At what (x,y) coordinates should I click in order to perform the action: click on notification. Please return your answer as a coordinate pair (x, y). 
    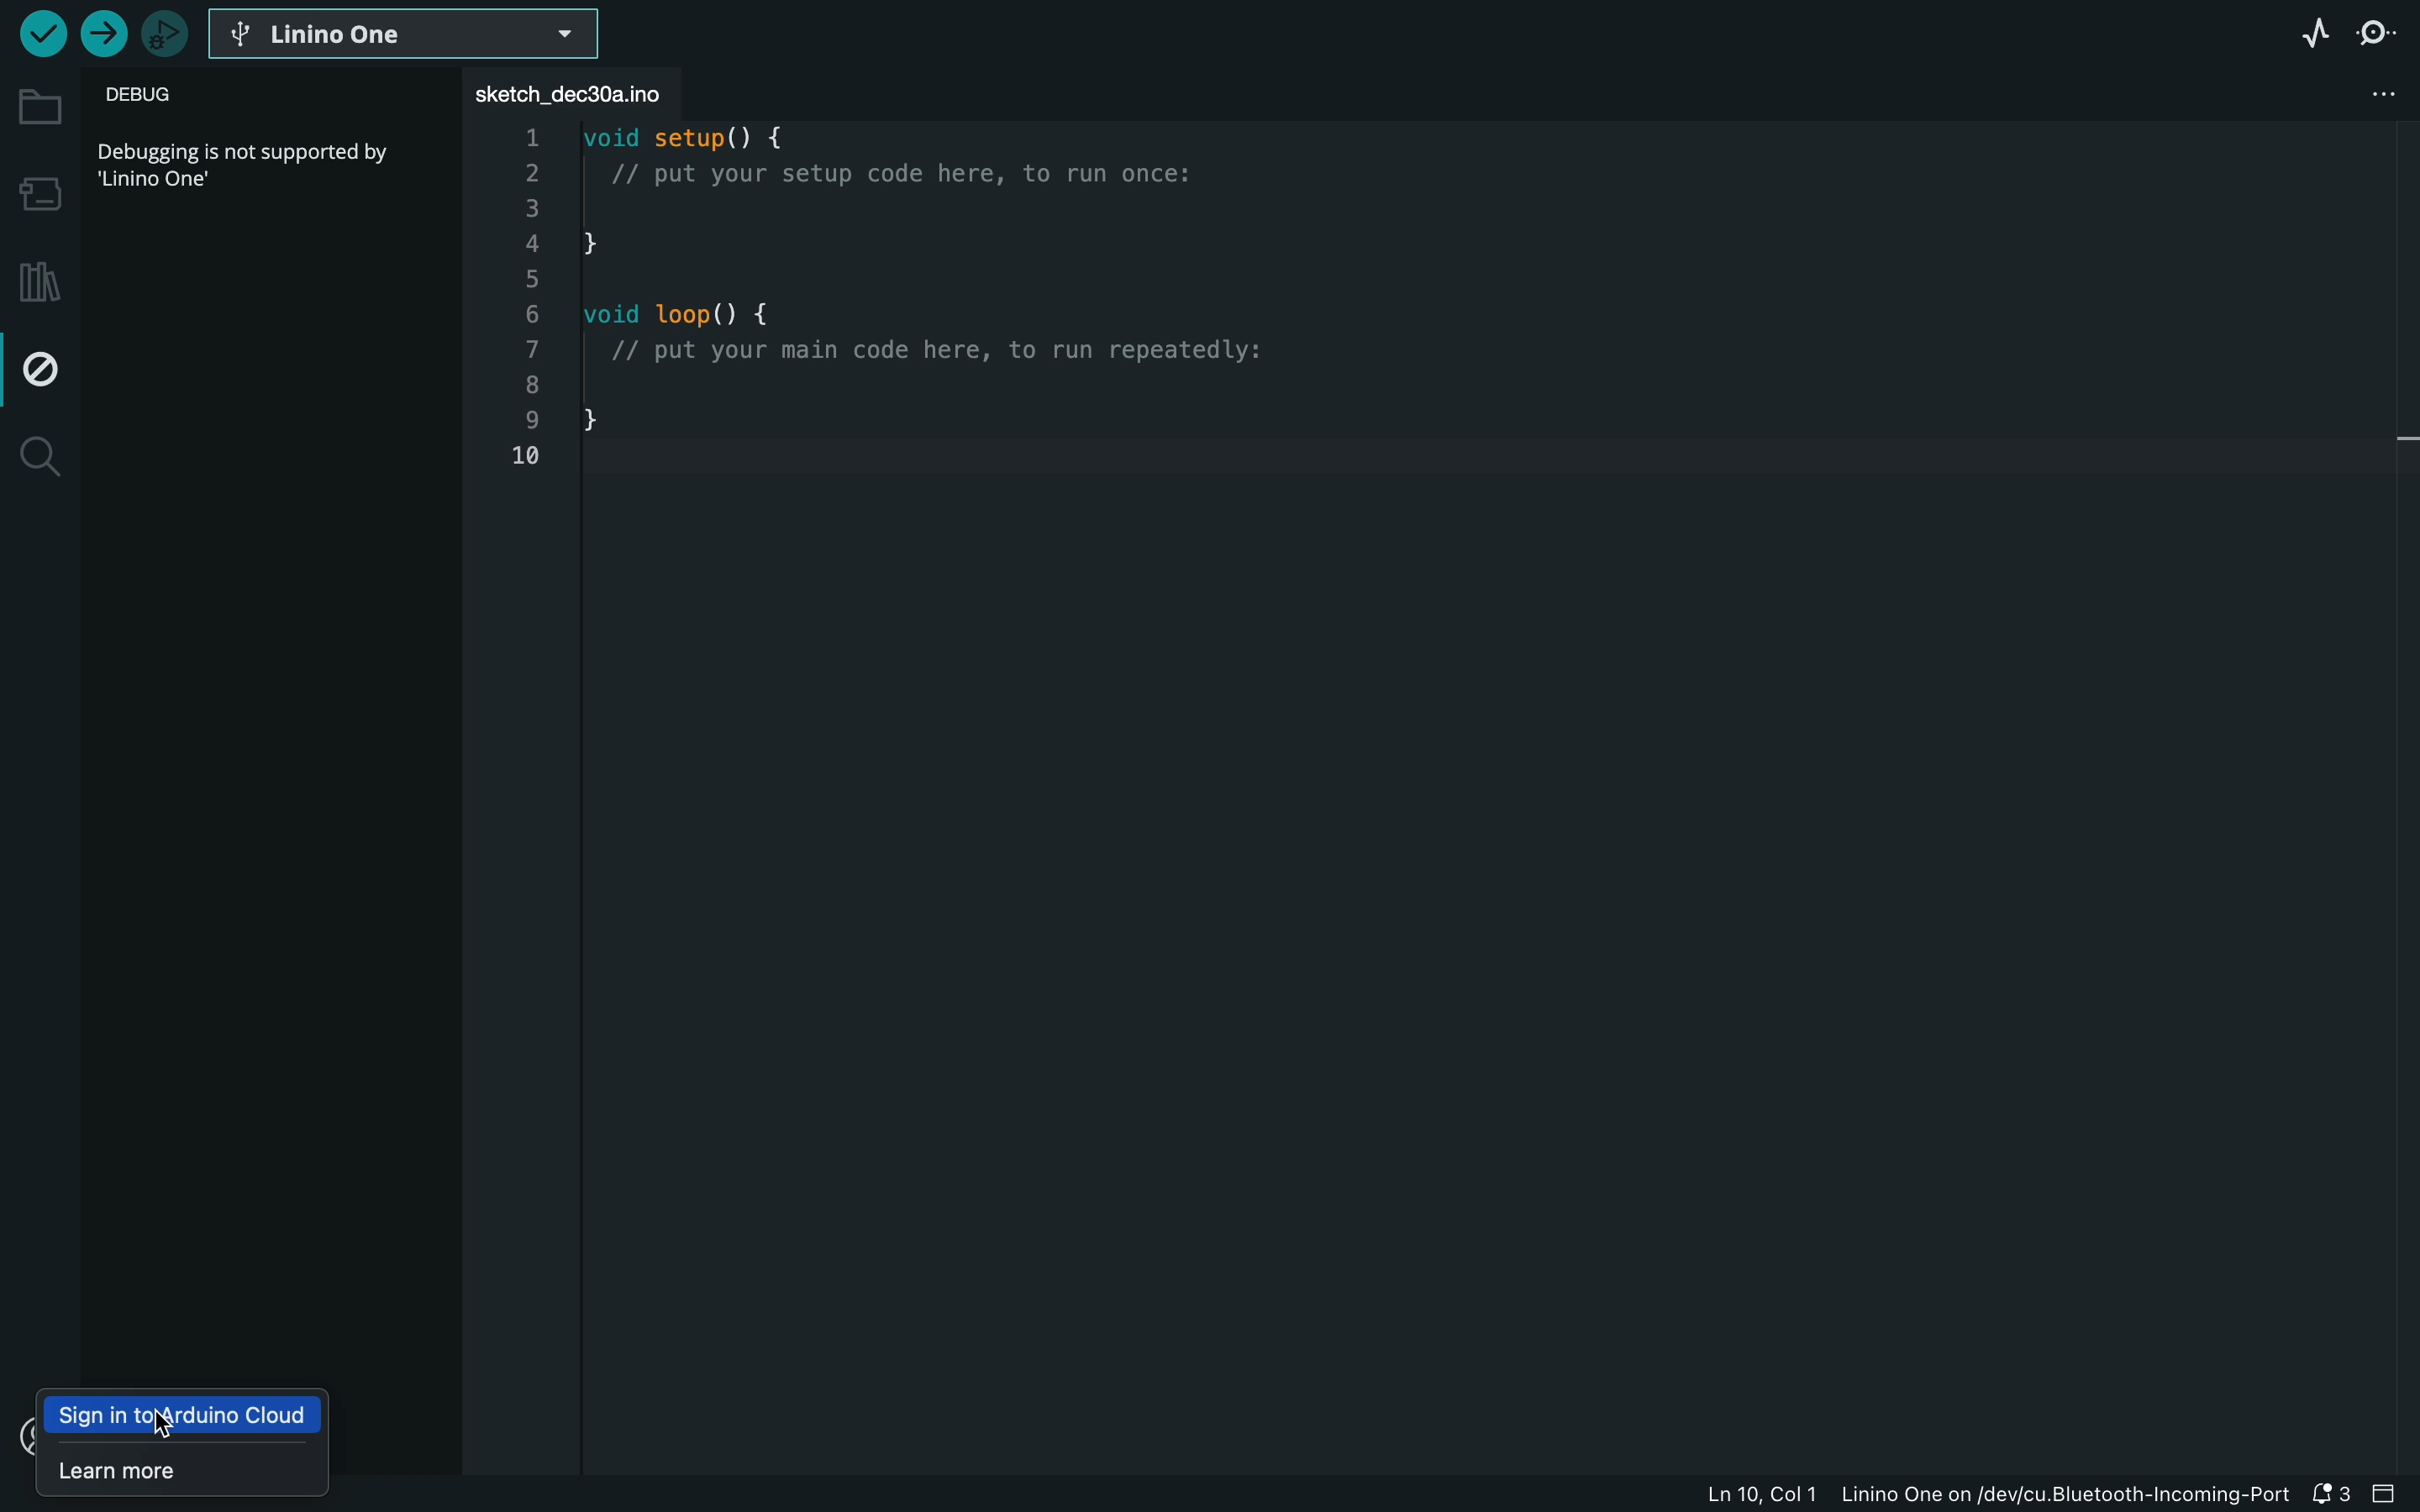
    Looking at the image, I should click on (2335, 1495).